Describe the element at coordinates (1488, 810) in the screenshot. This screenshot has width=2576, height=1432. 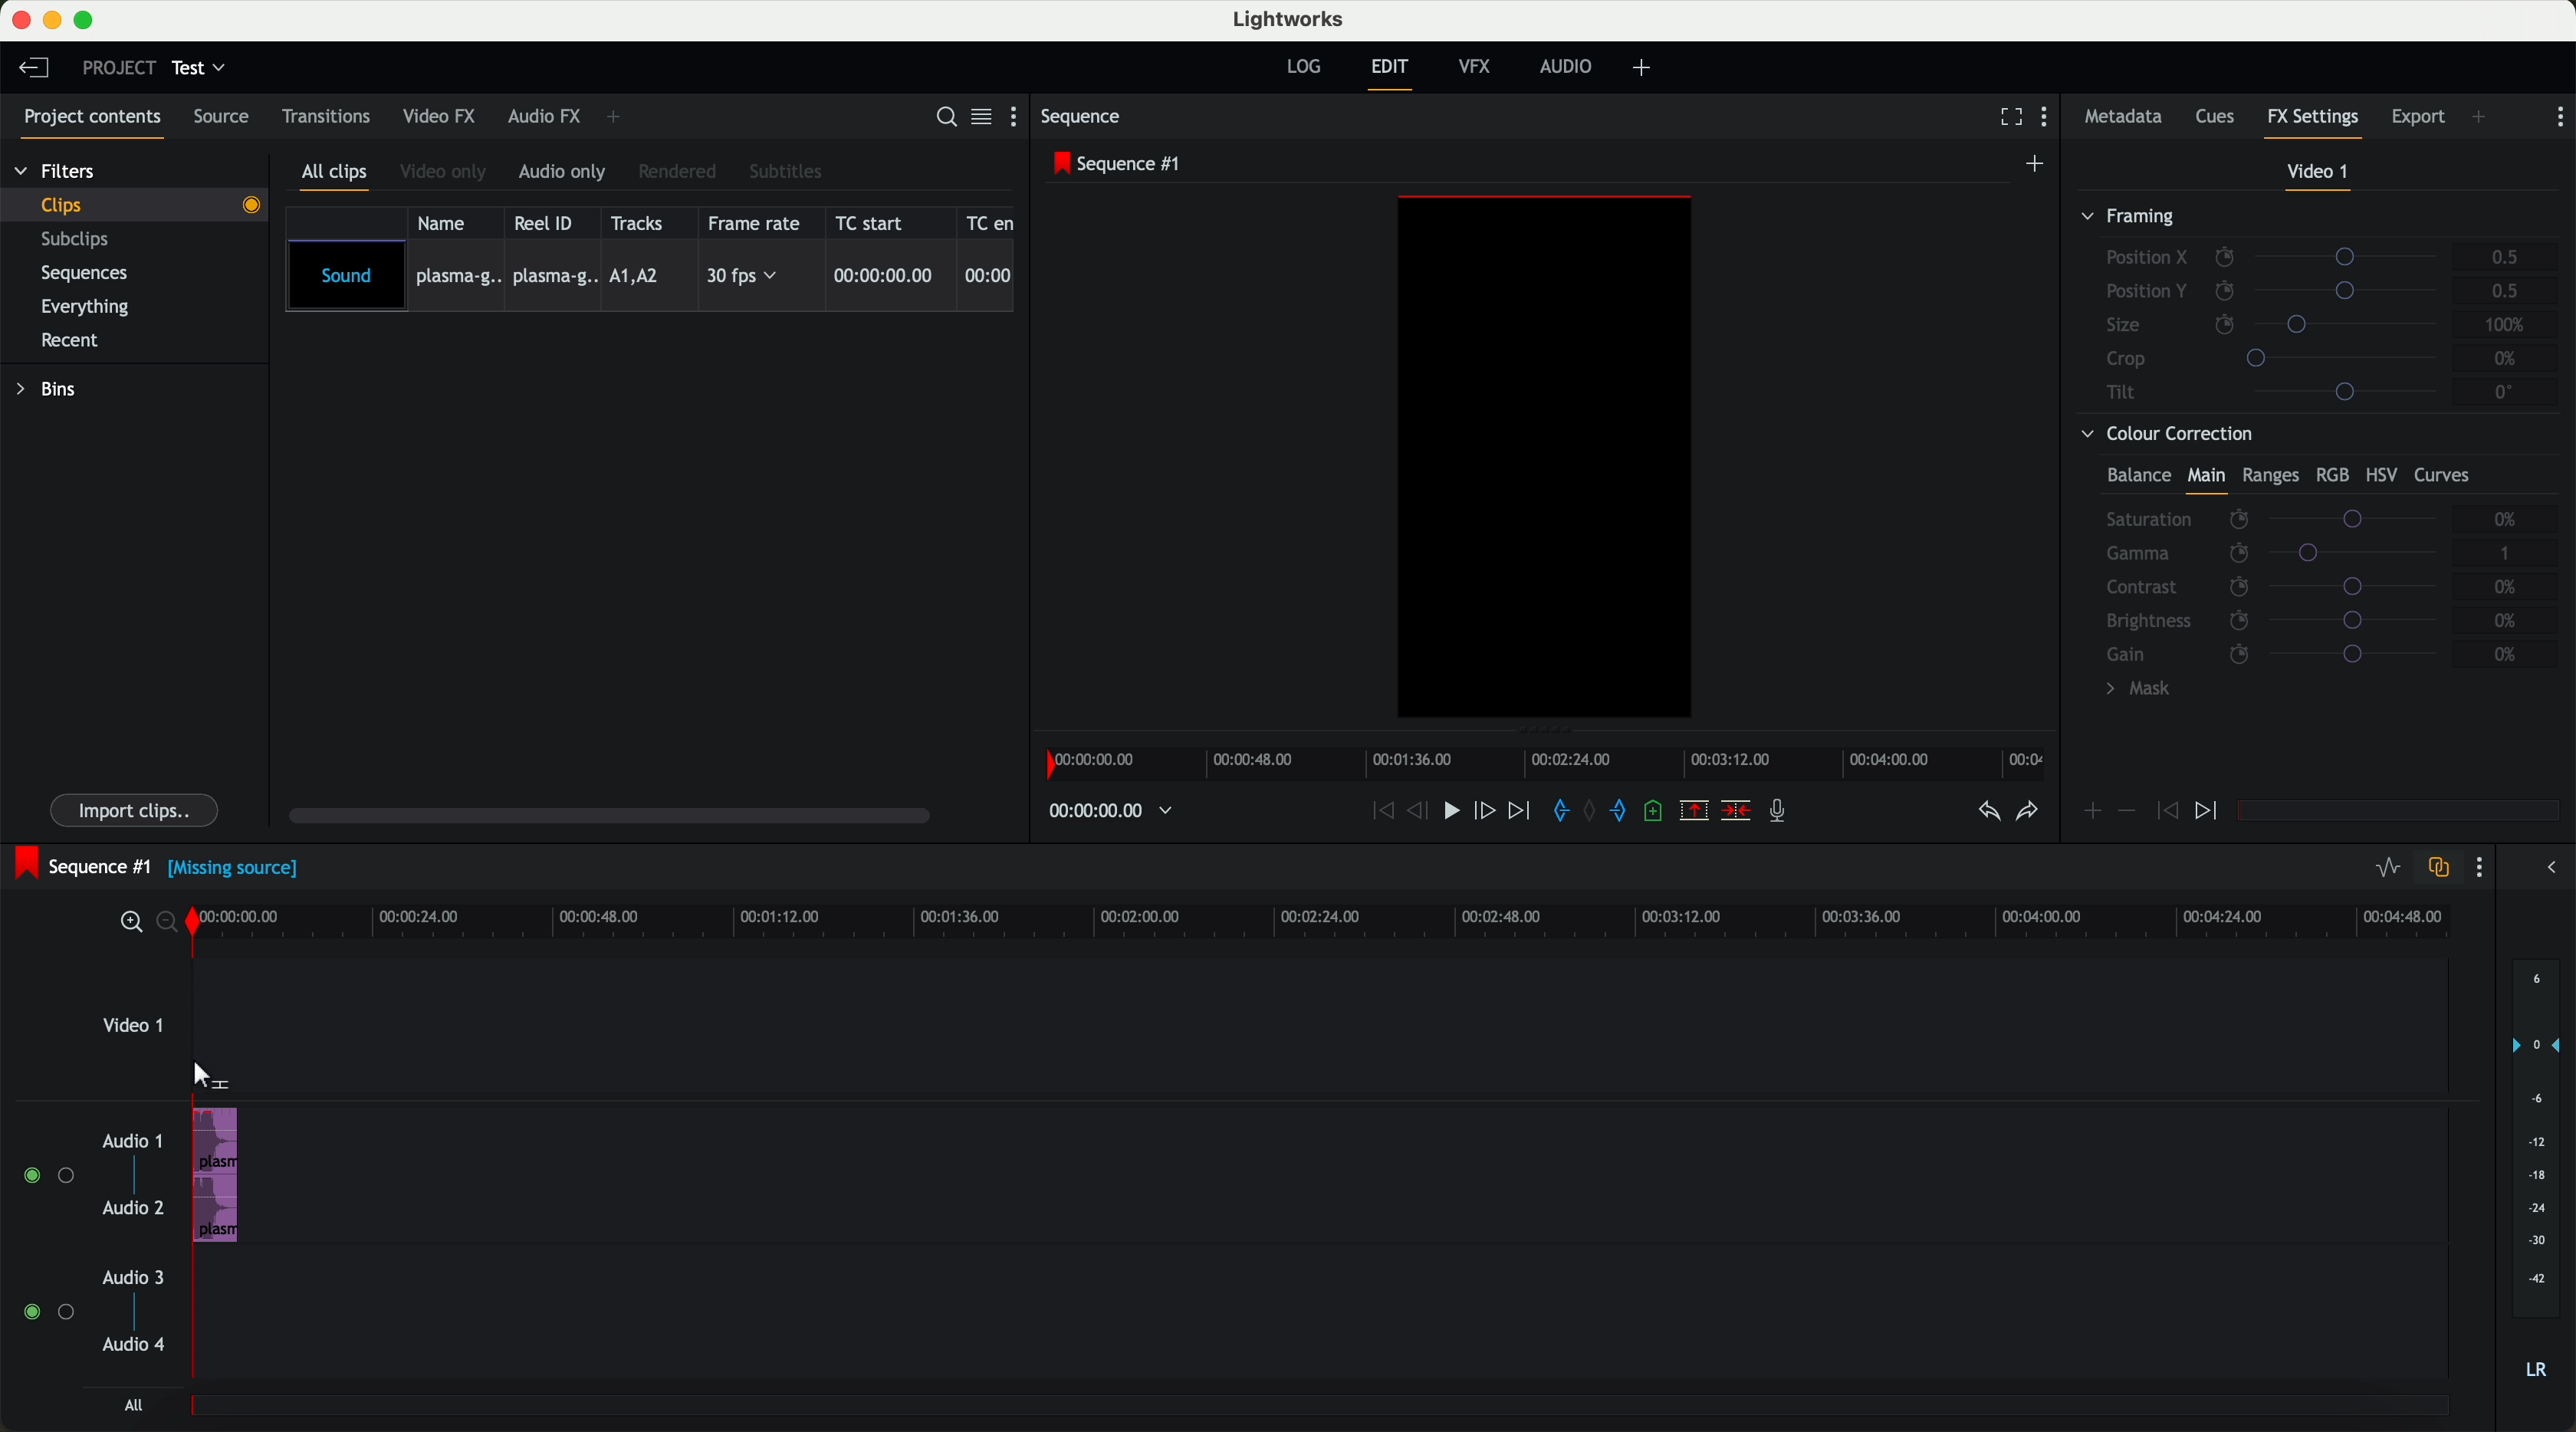
I see `nudge one frame foward` at that location.